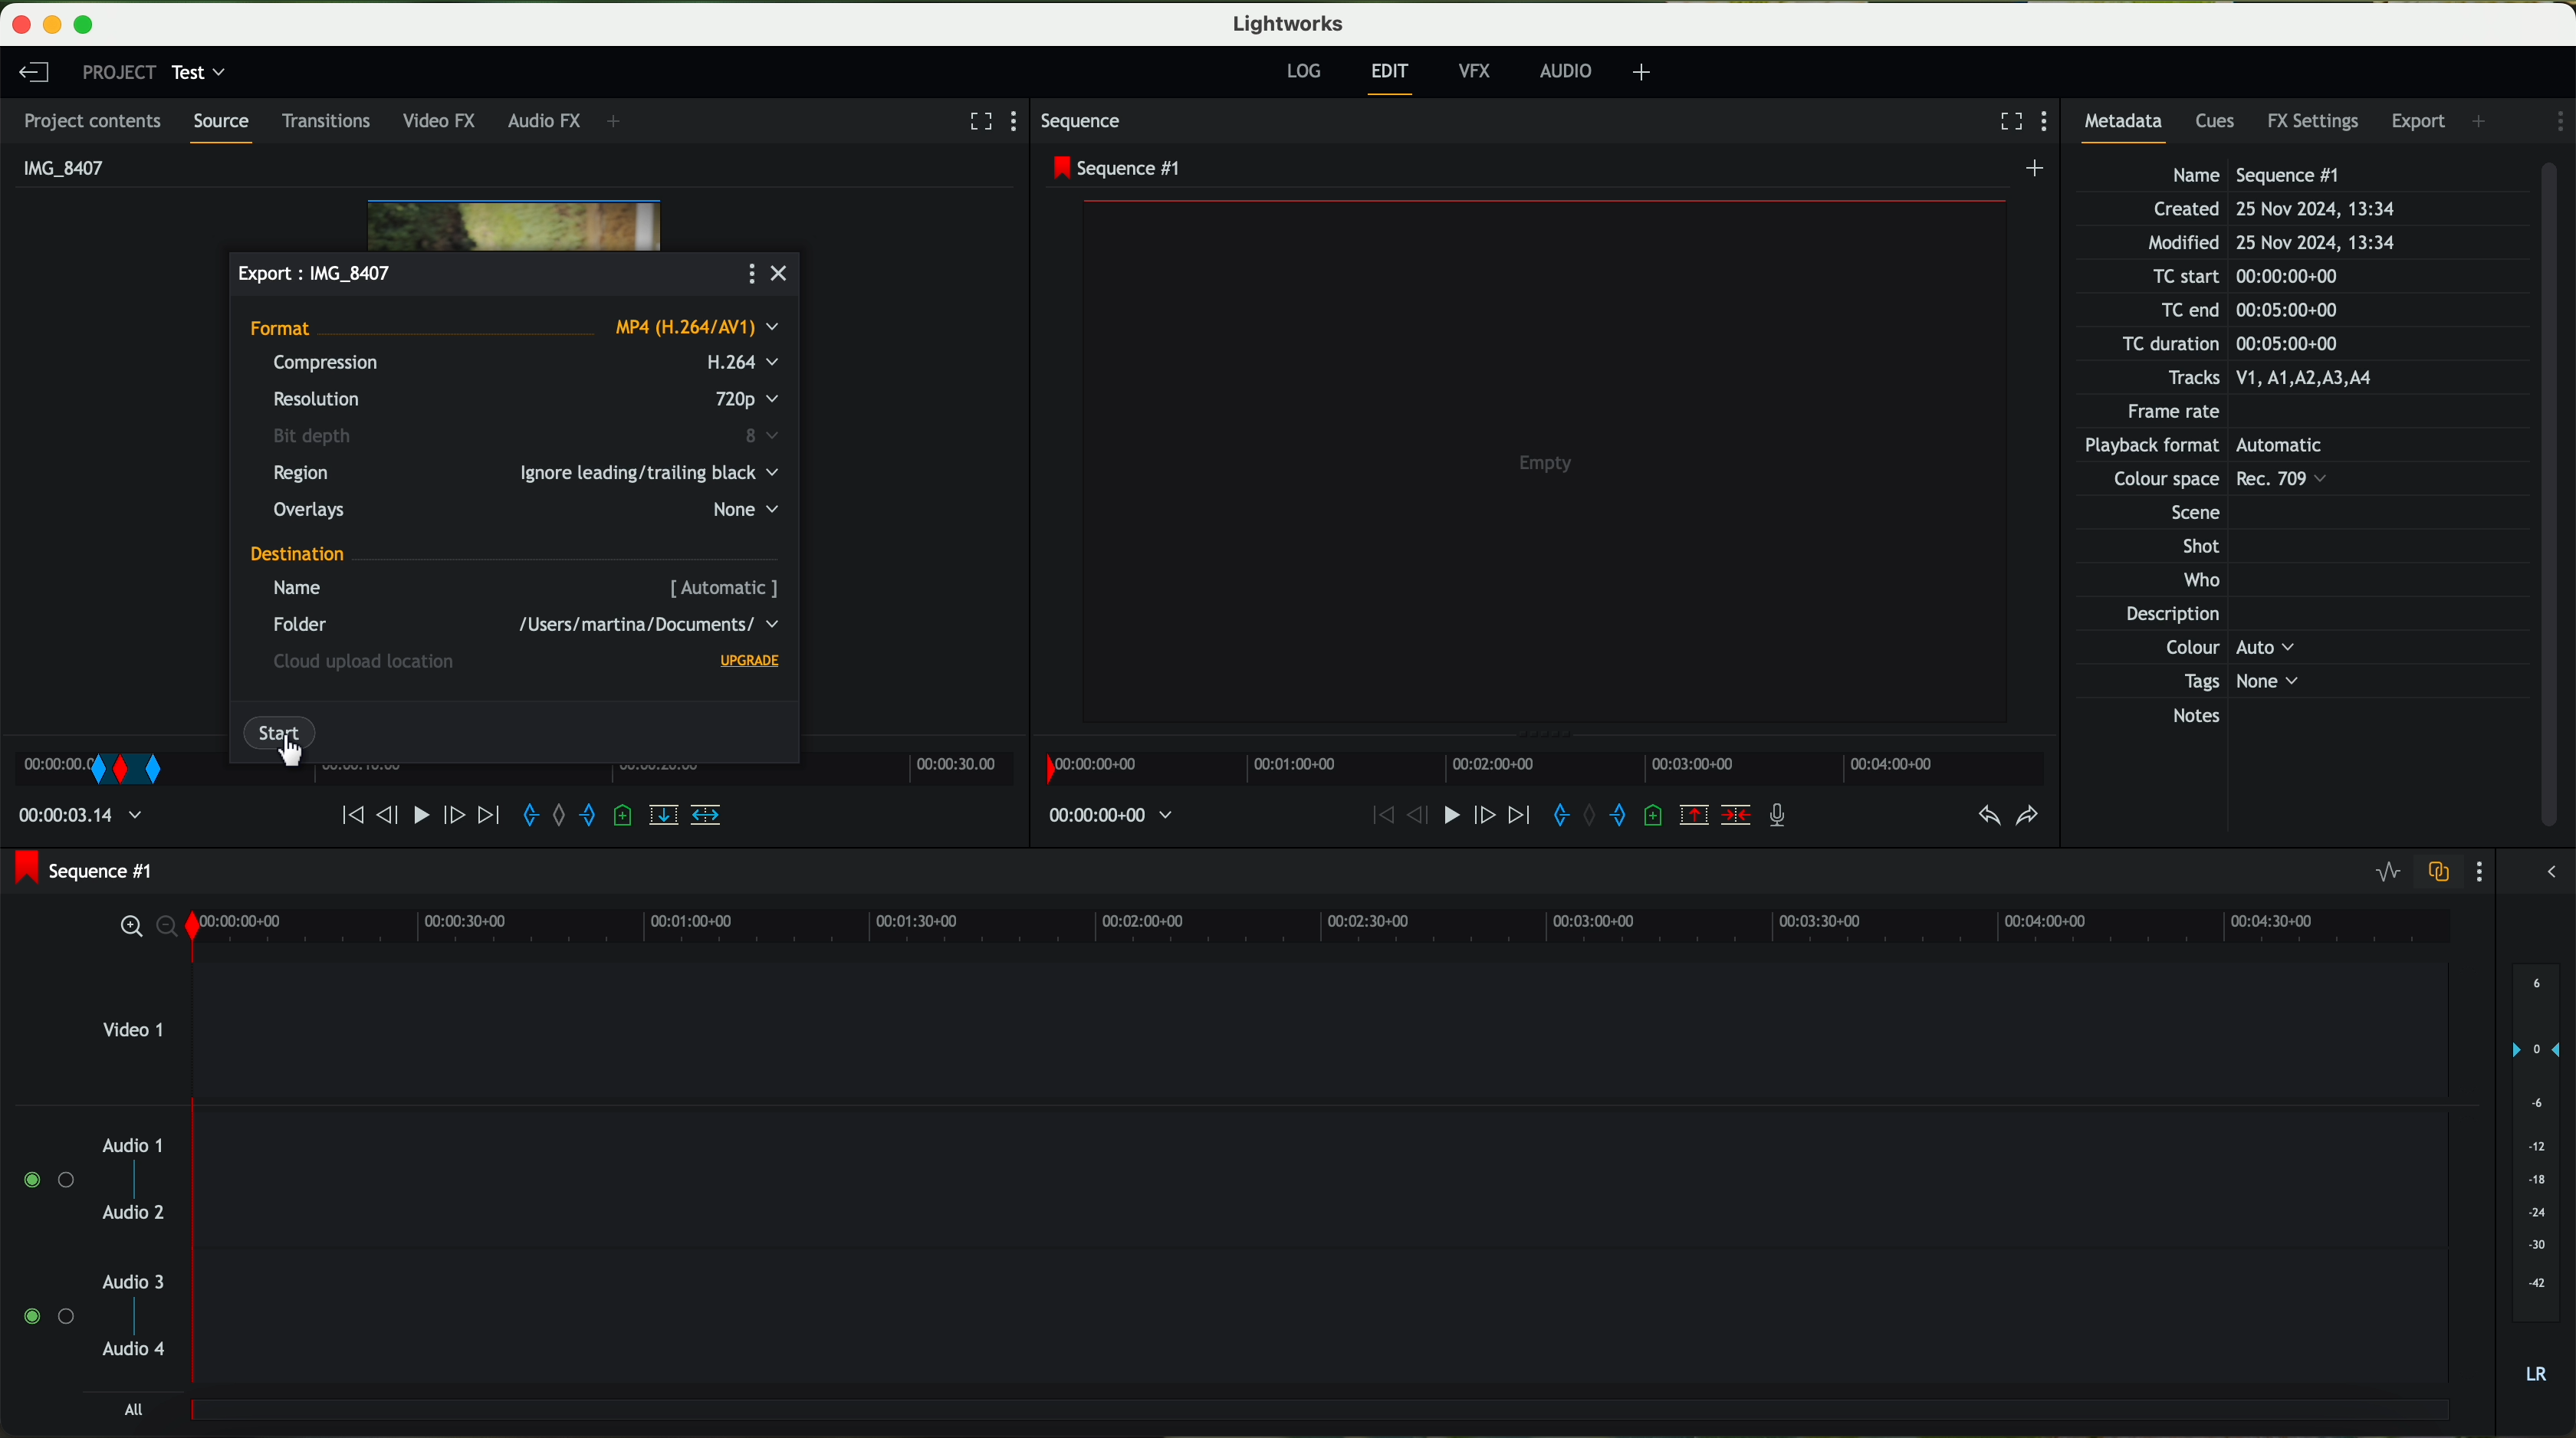 The height and width of the screenshot is (1438, 2576). Describe the element at coordinates (2420, 119) in the screenshot. I see `export` at that location.